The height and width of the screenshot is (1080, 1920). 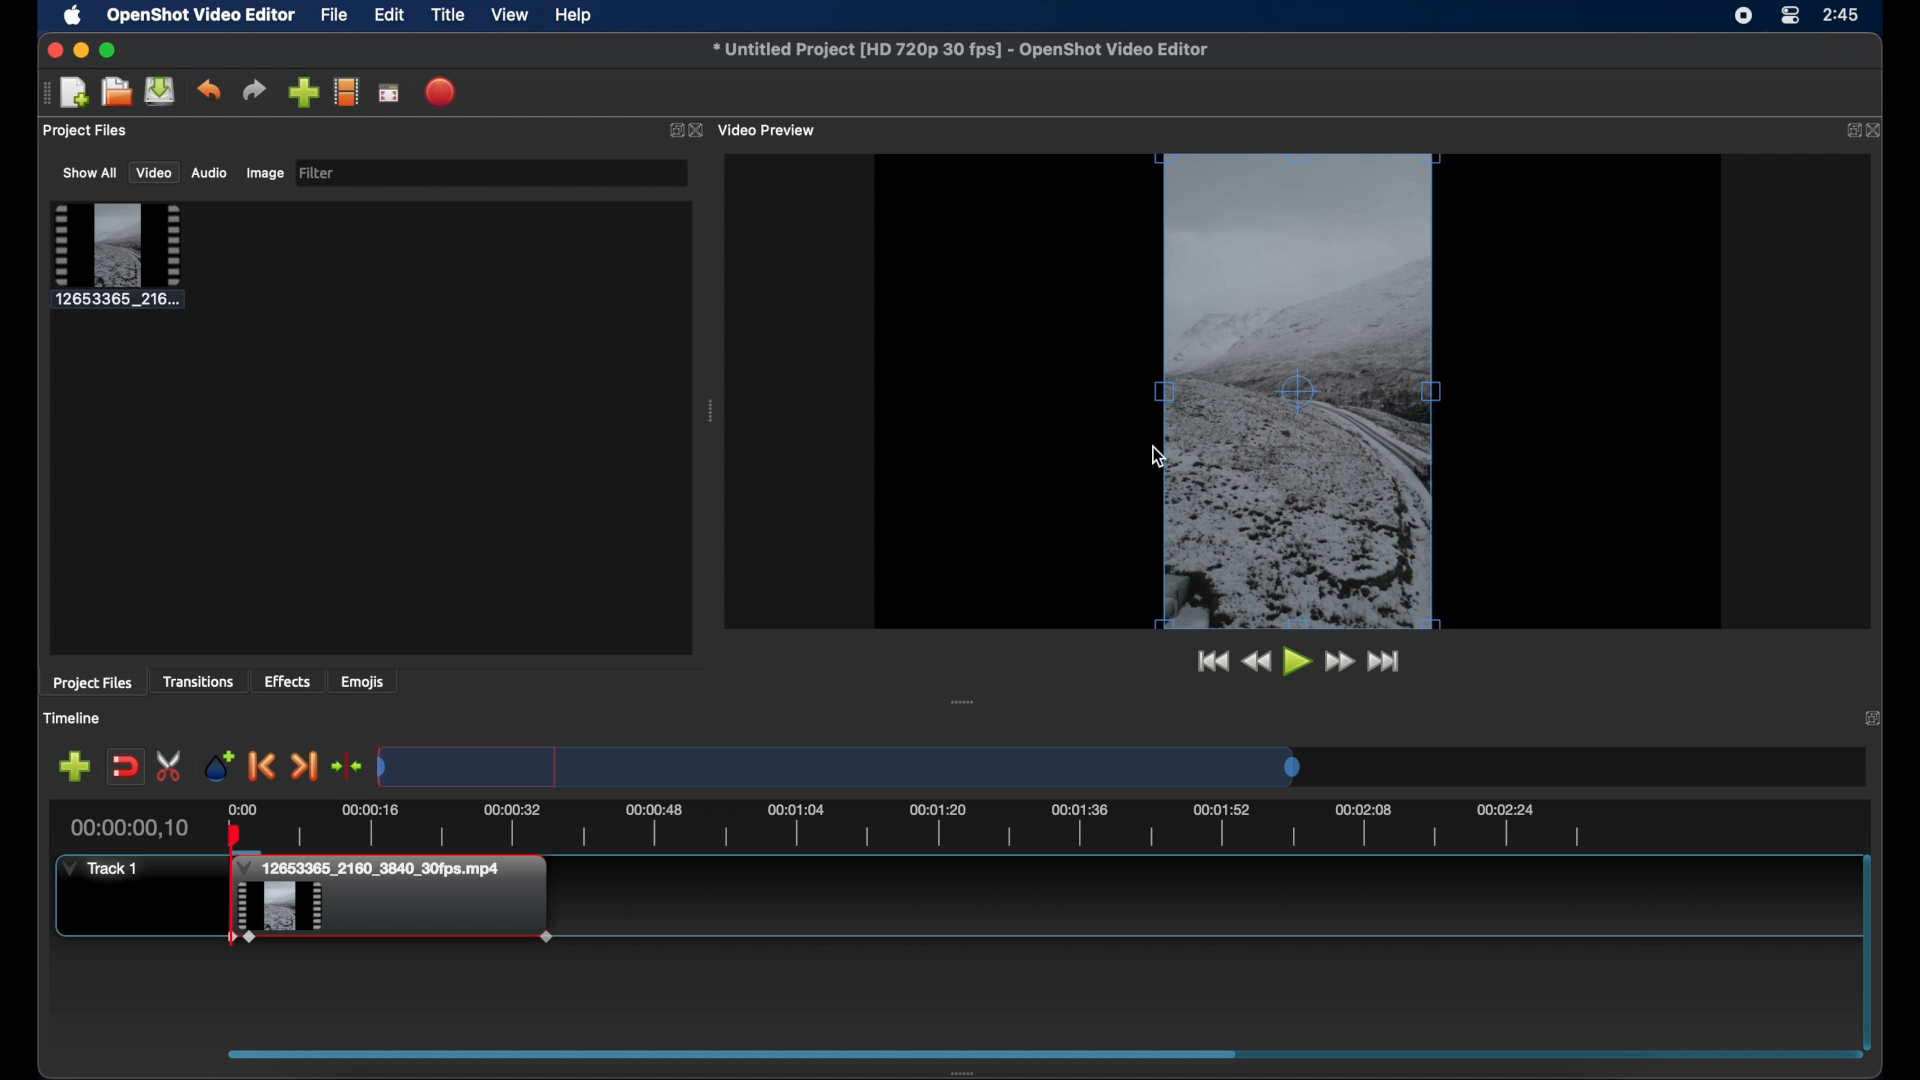 I want to click on next marker, so click(x=306, y=767).